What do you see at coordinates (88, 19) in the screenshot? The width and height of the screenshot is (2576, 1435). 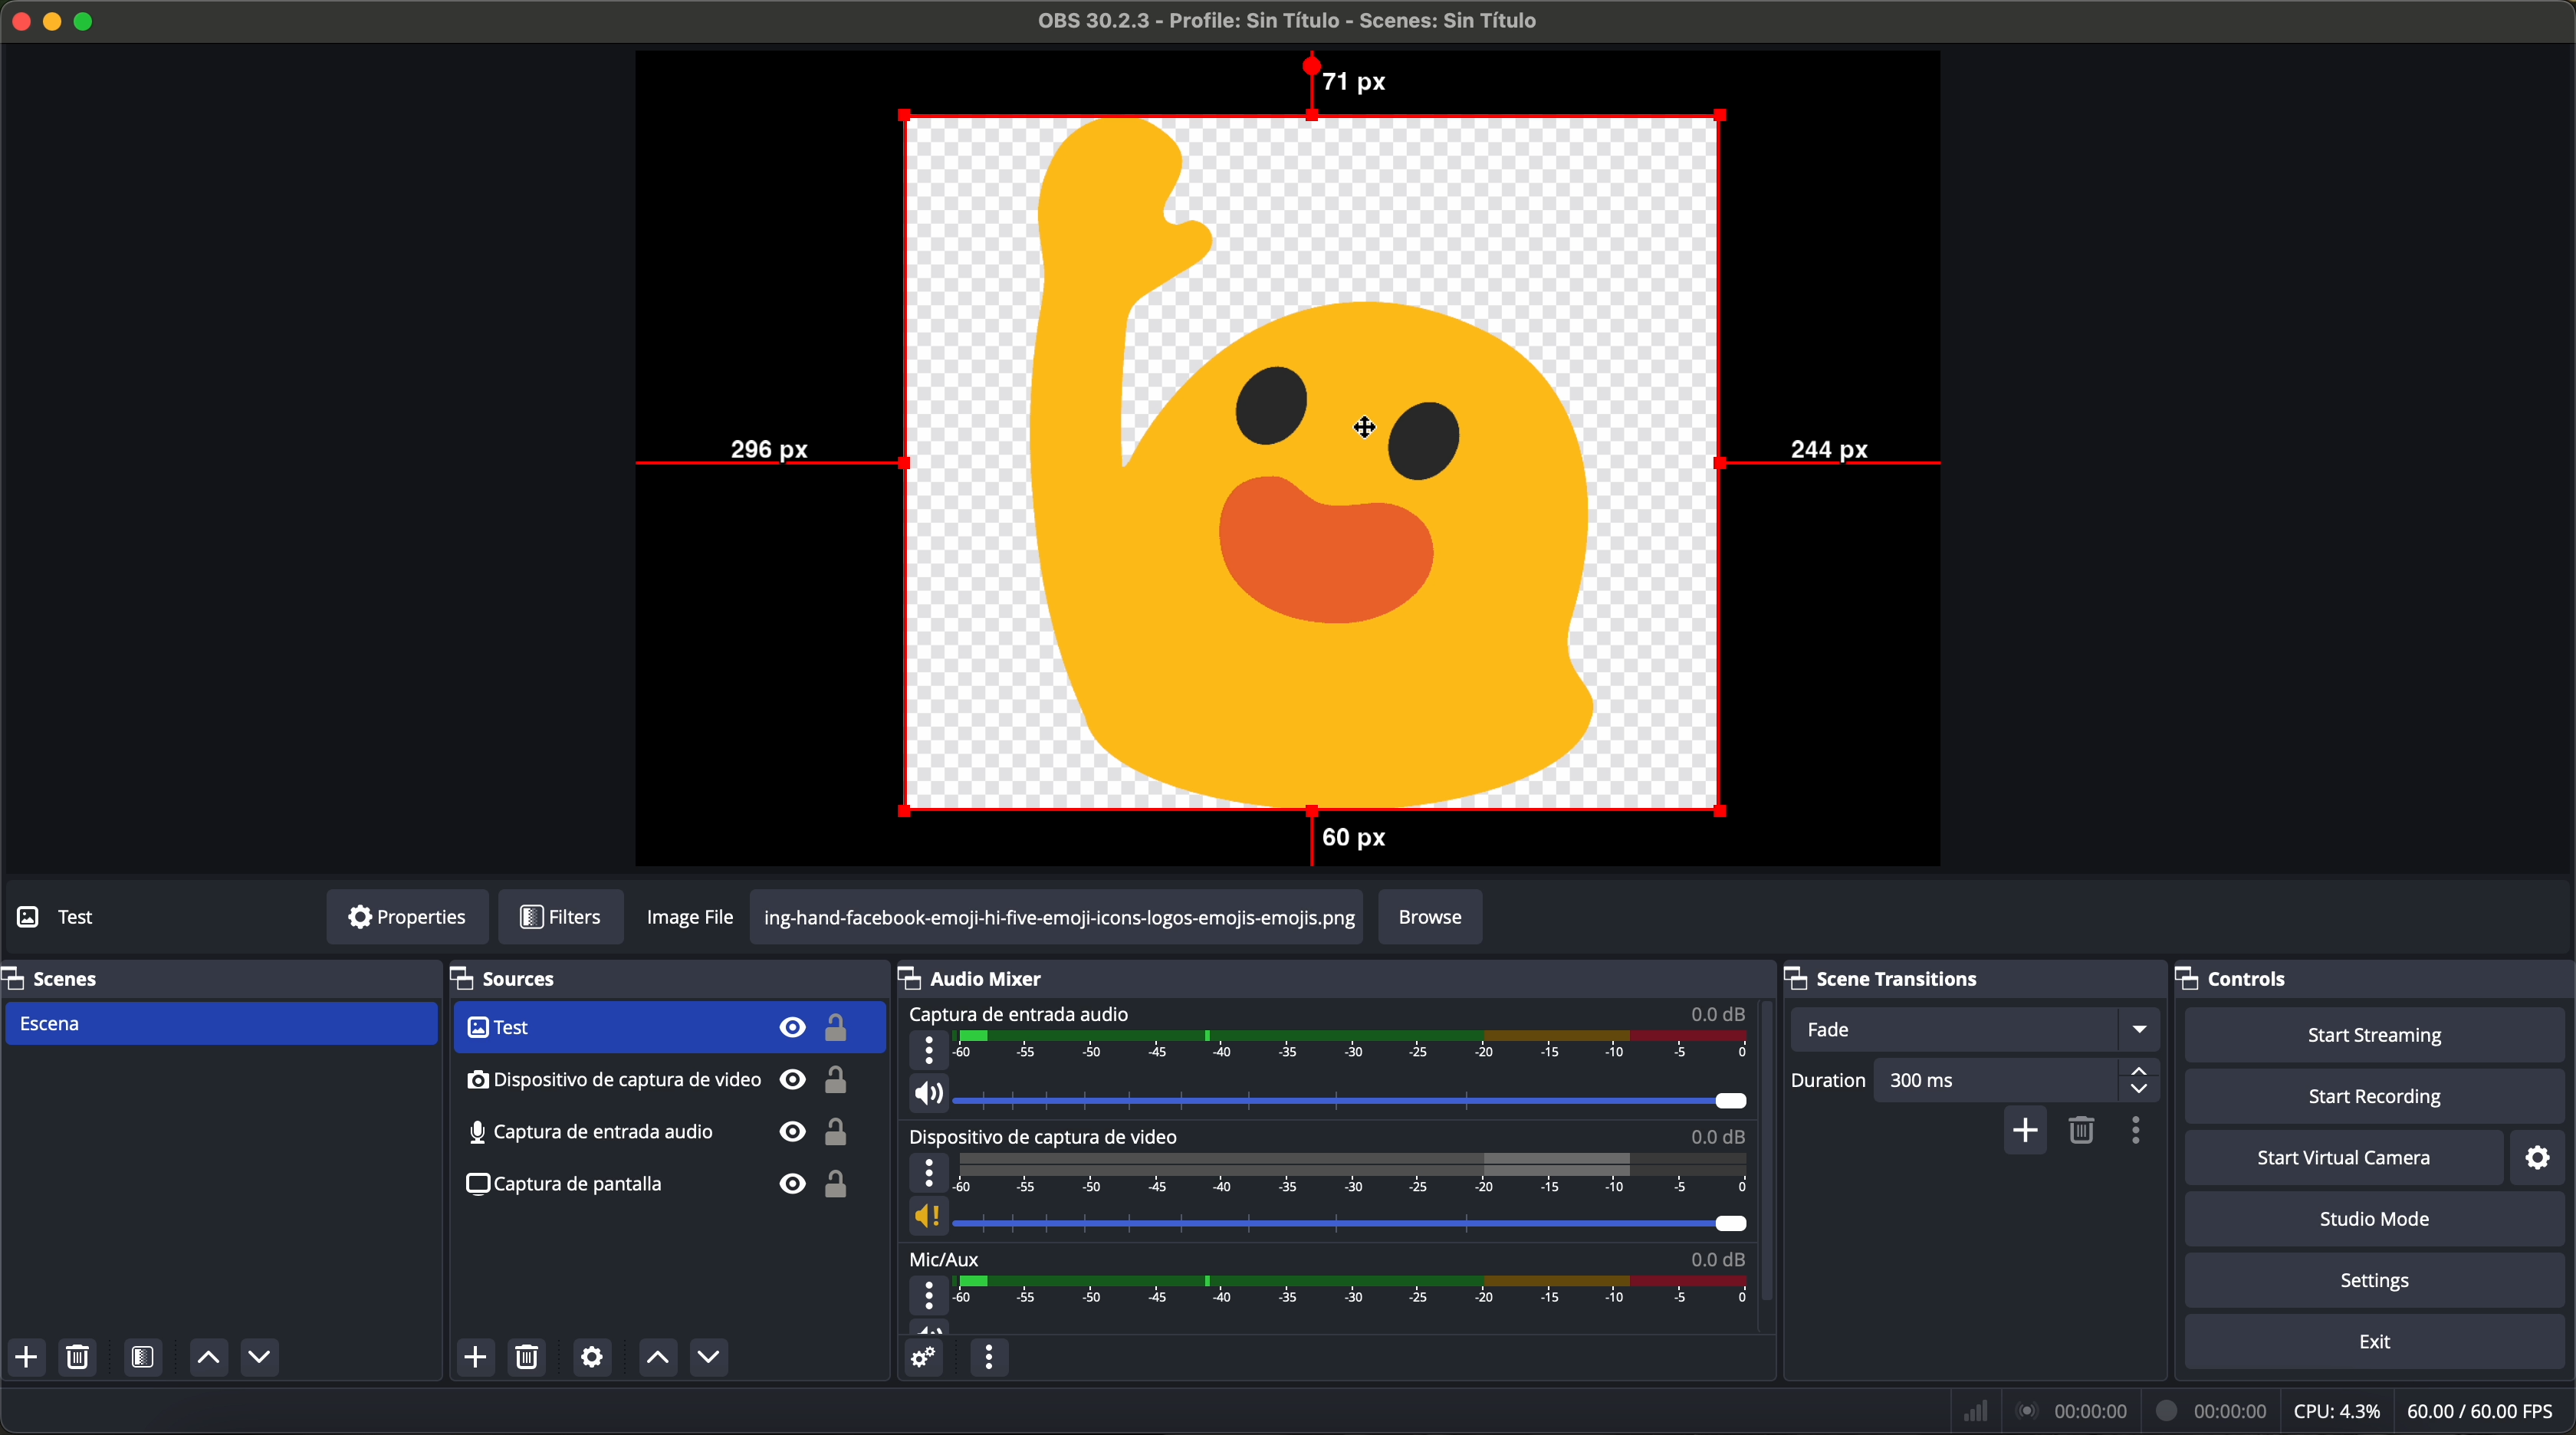 I see `maximize program` at bounding box center [88, 19].